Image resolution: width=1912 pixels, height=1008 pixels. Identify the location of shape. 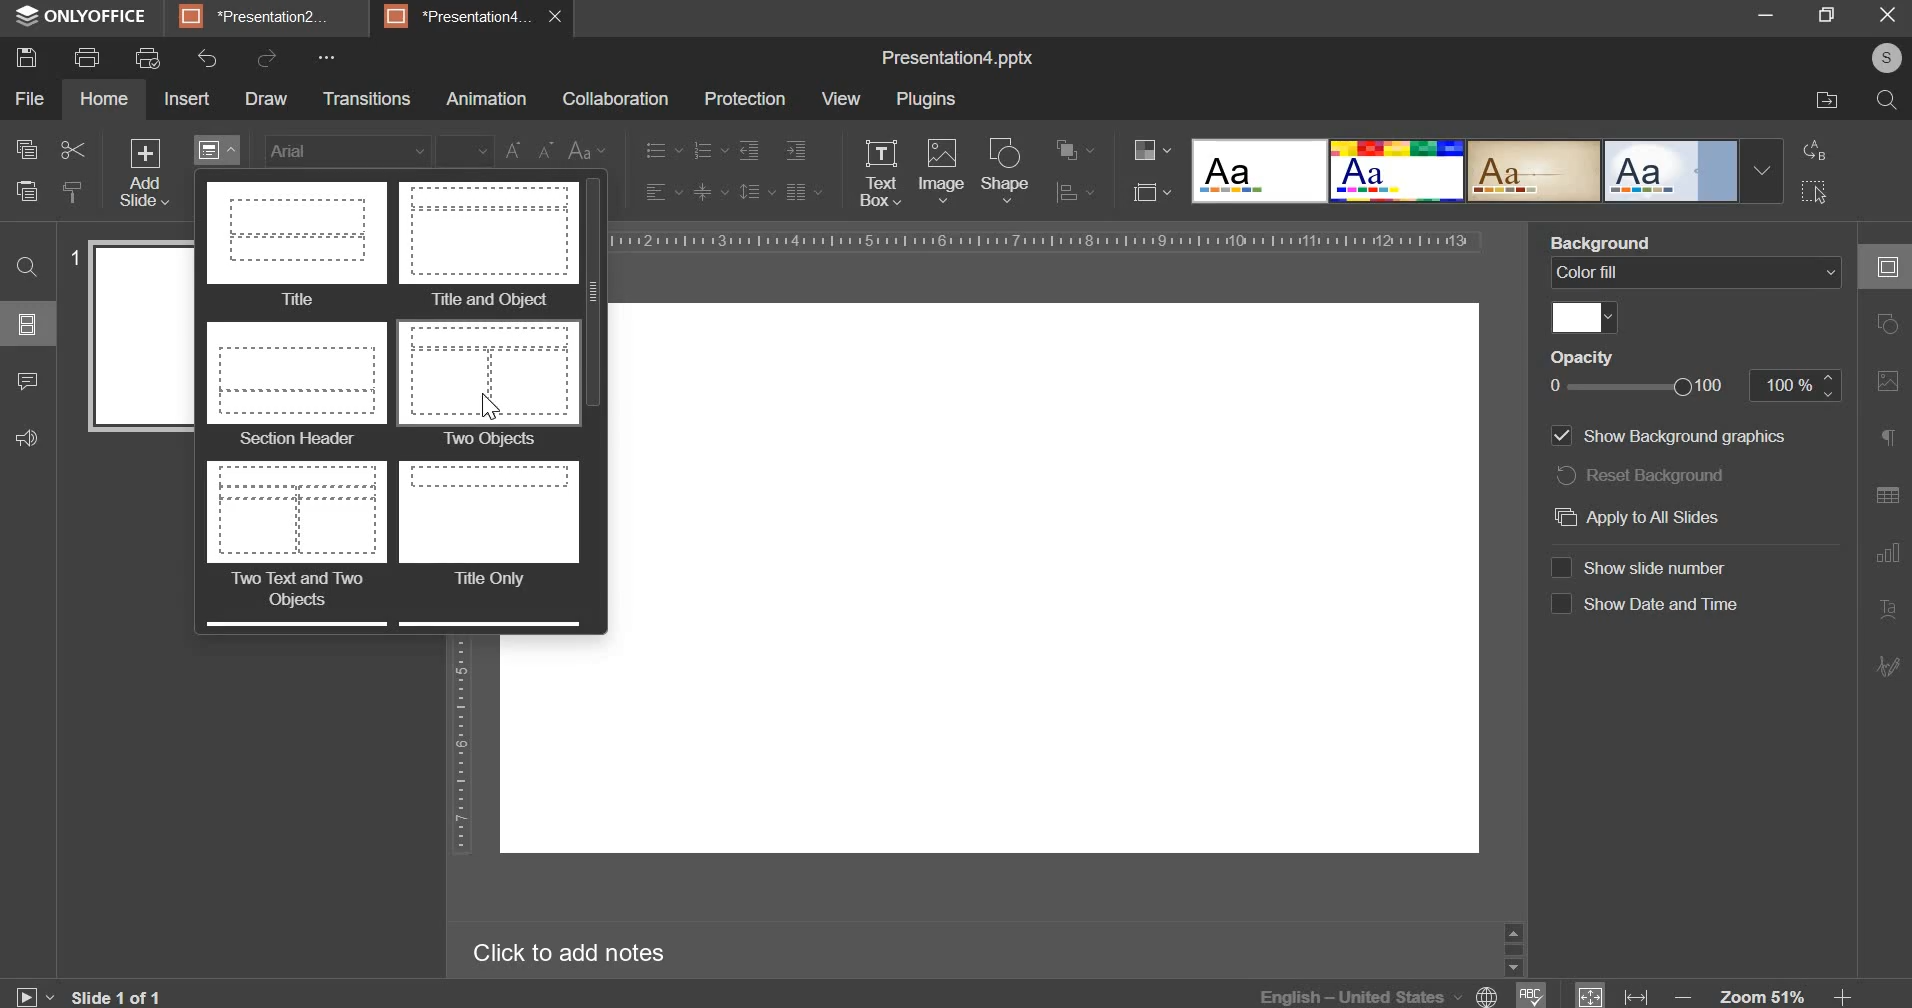
(1006, 170).